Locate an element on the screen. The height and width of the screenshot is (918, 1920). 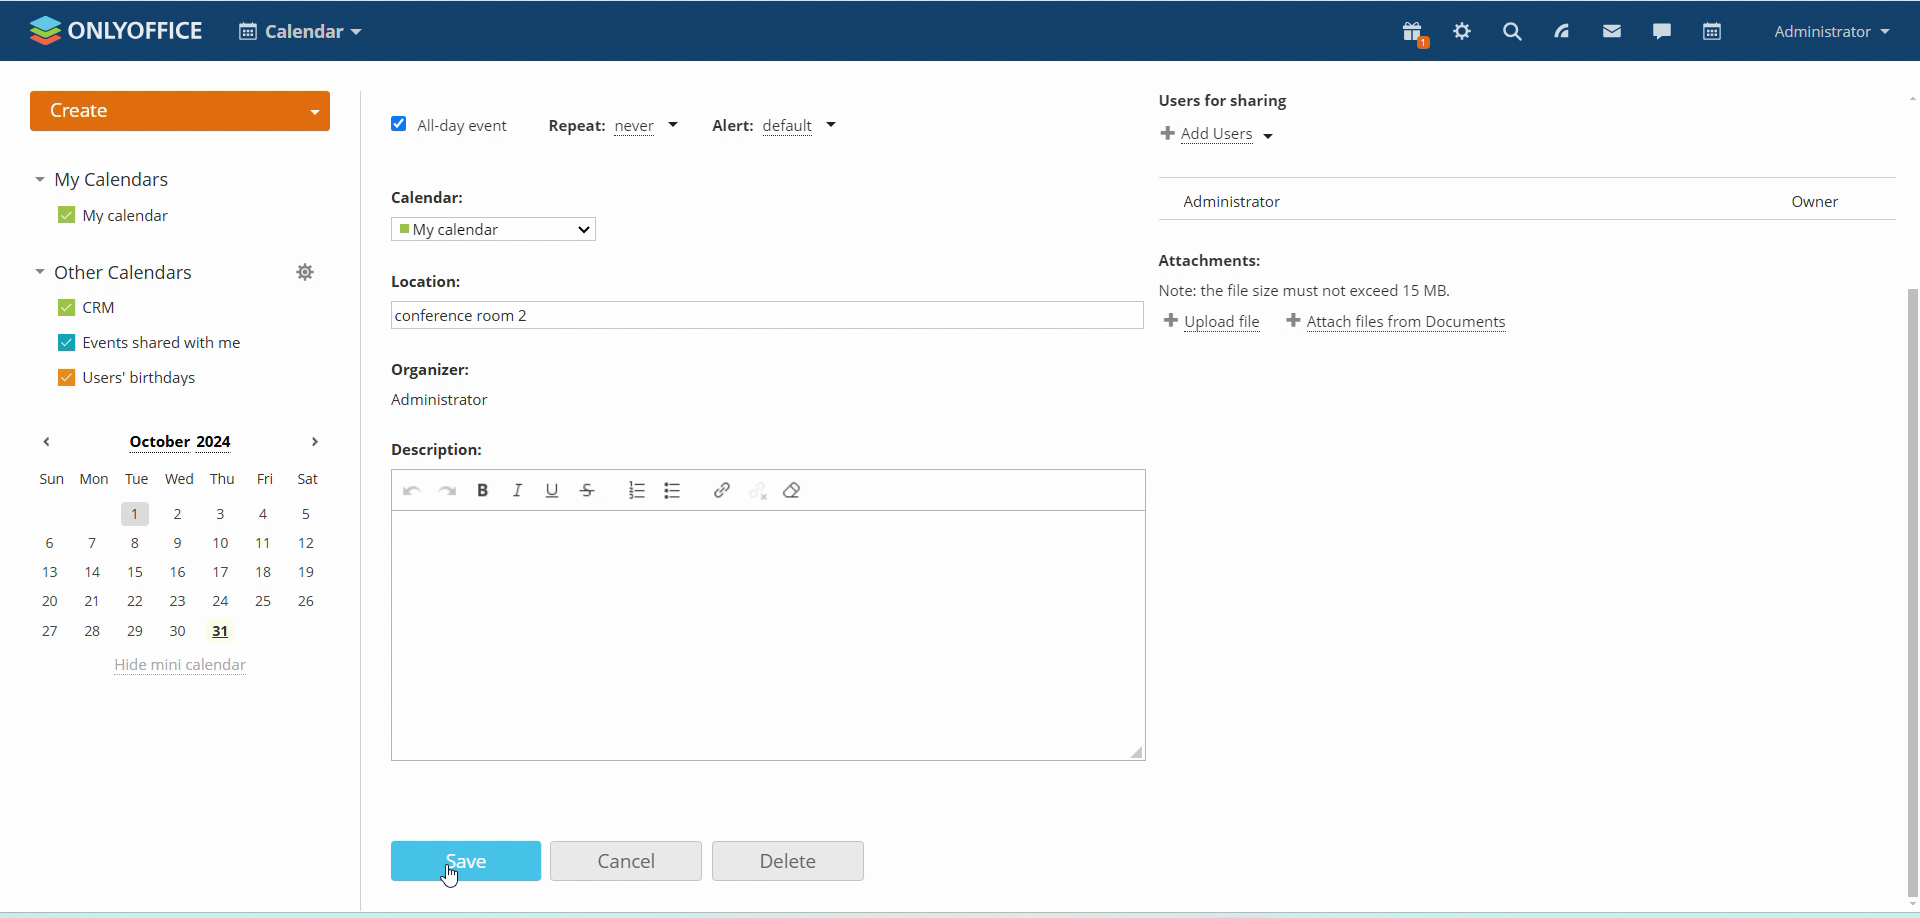
month on display is located at coordinates (180, 444).